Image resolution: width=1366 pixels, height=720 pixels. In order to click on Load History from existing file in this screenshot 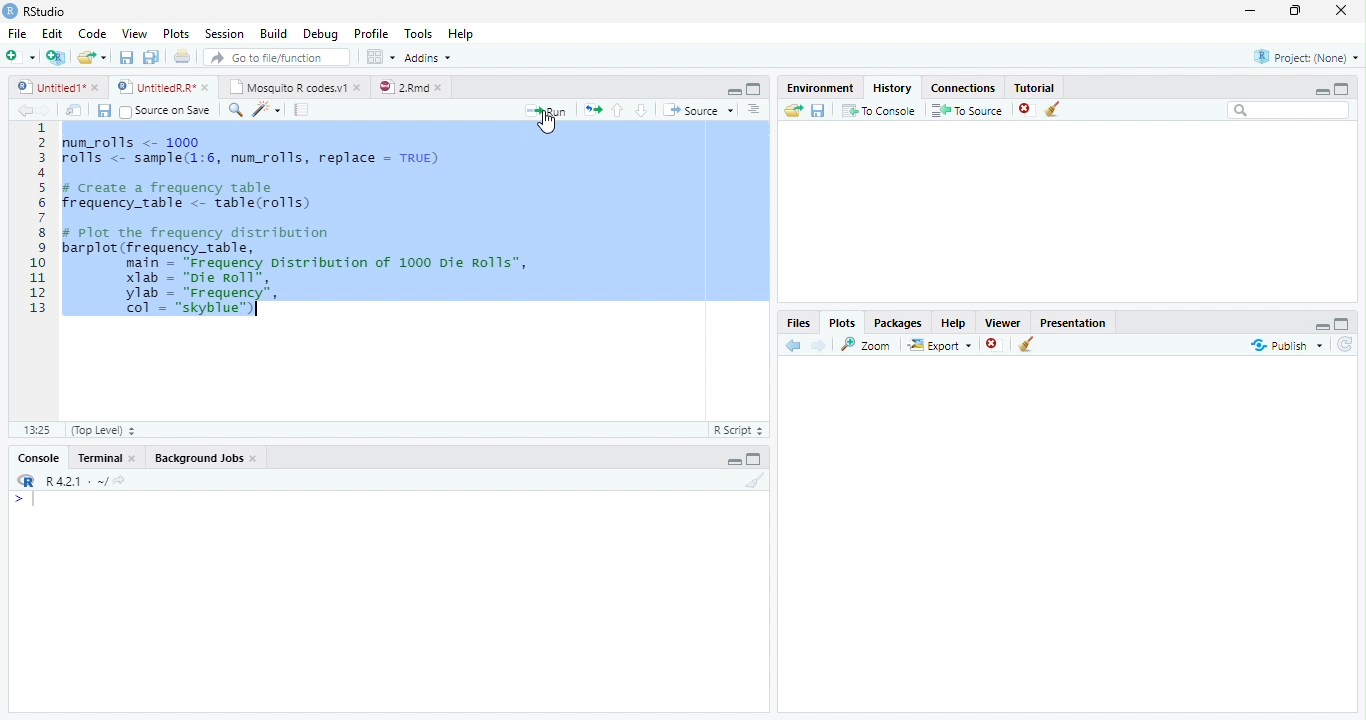, I will do `click(793, 110)`.